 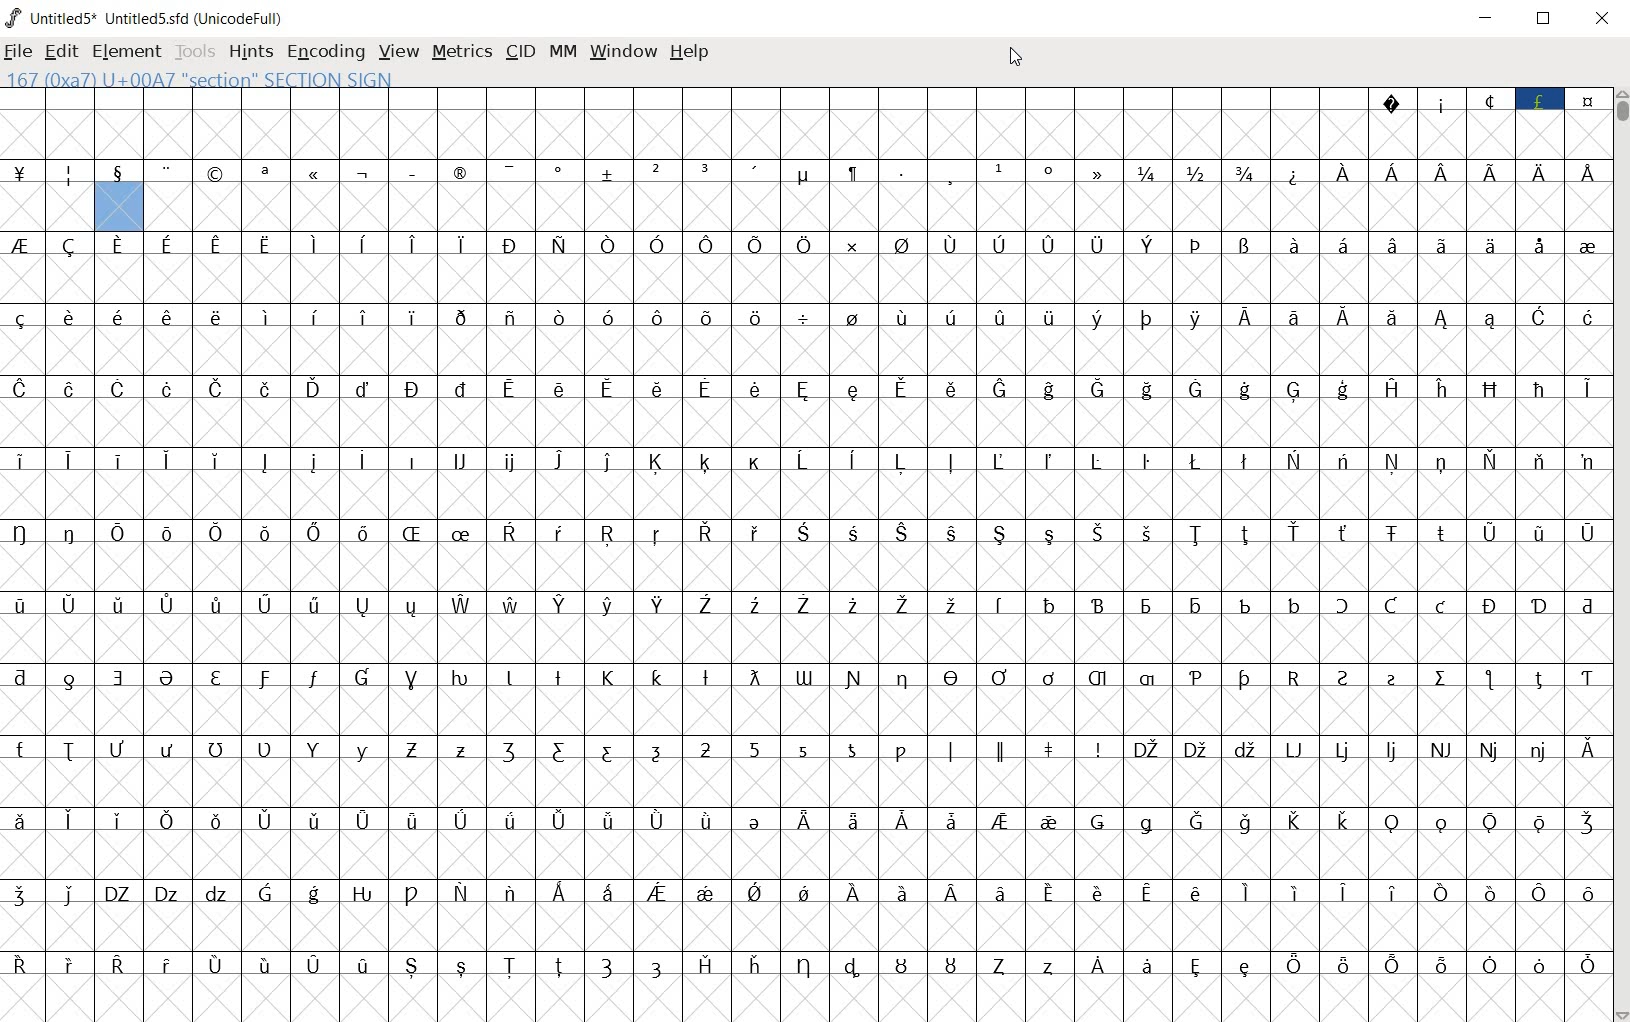 What do you see at coordinates (265, 79) in the screenshot?
I see `167 (0xA7) U+00A7 "SECTION" SECTION SIGN` at bounding box center [265, 79].